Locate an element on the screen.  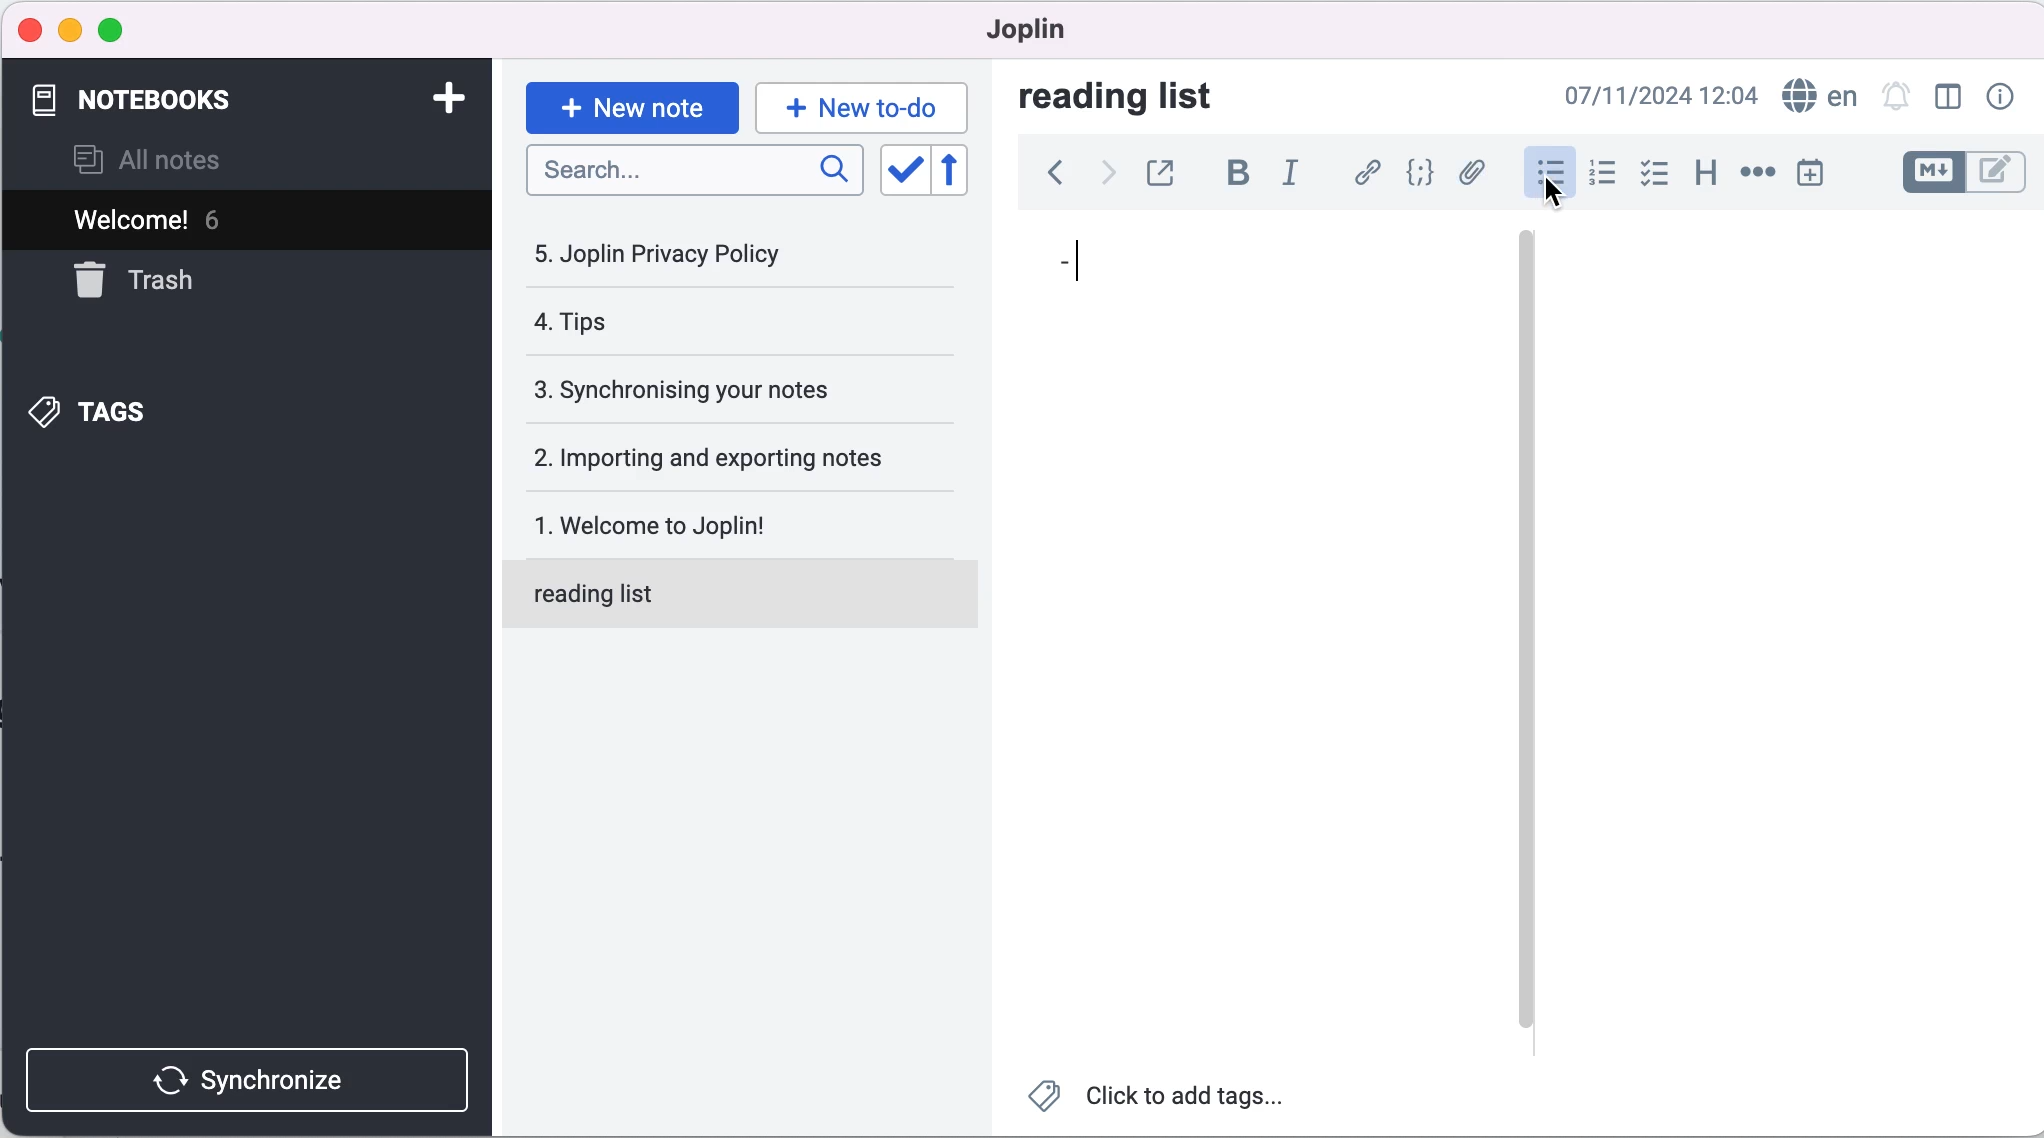
set alarm is located at coordinates (1895, 97).